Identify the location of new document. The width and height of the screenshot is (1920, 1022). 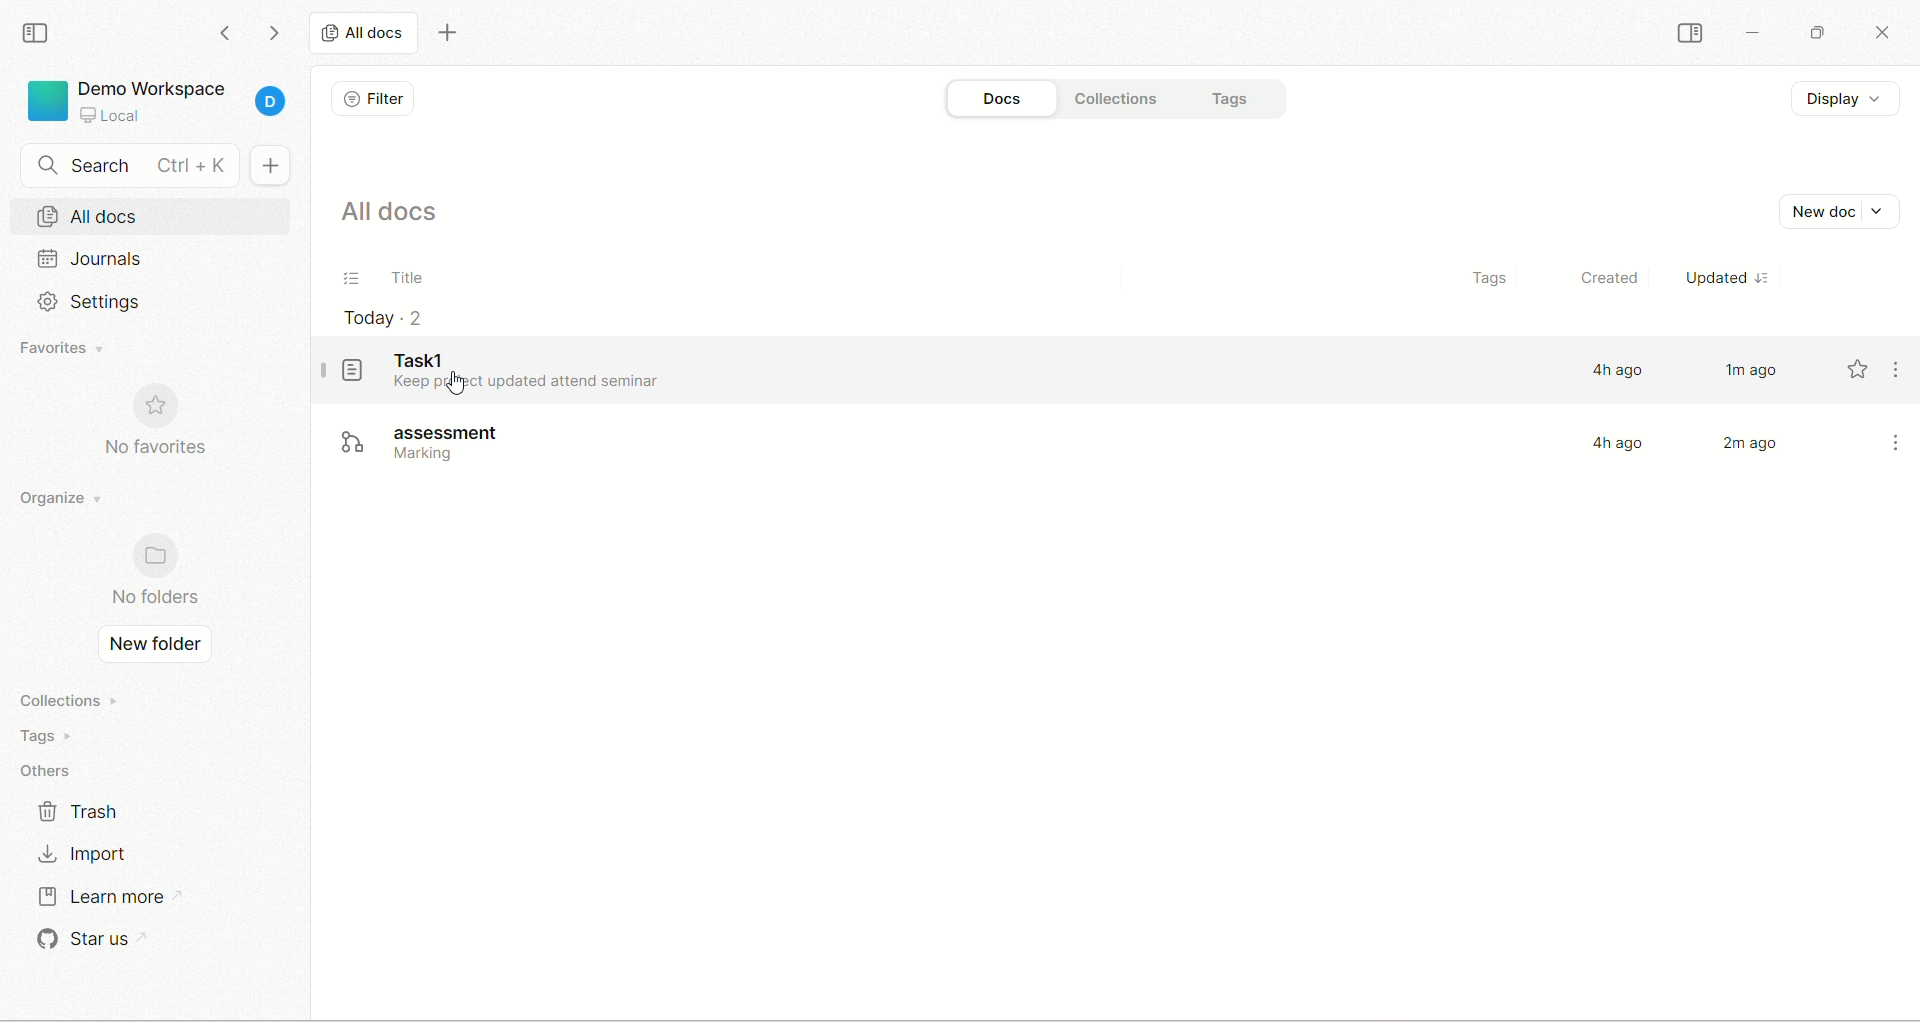
(271, 168).